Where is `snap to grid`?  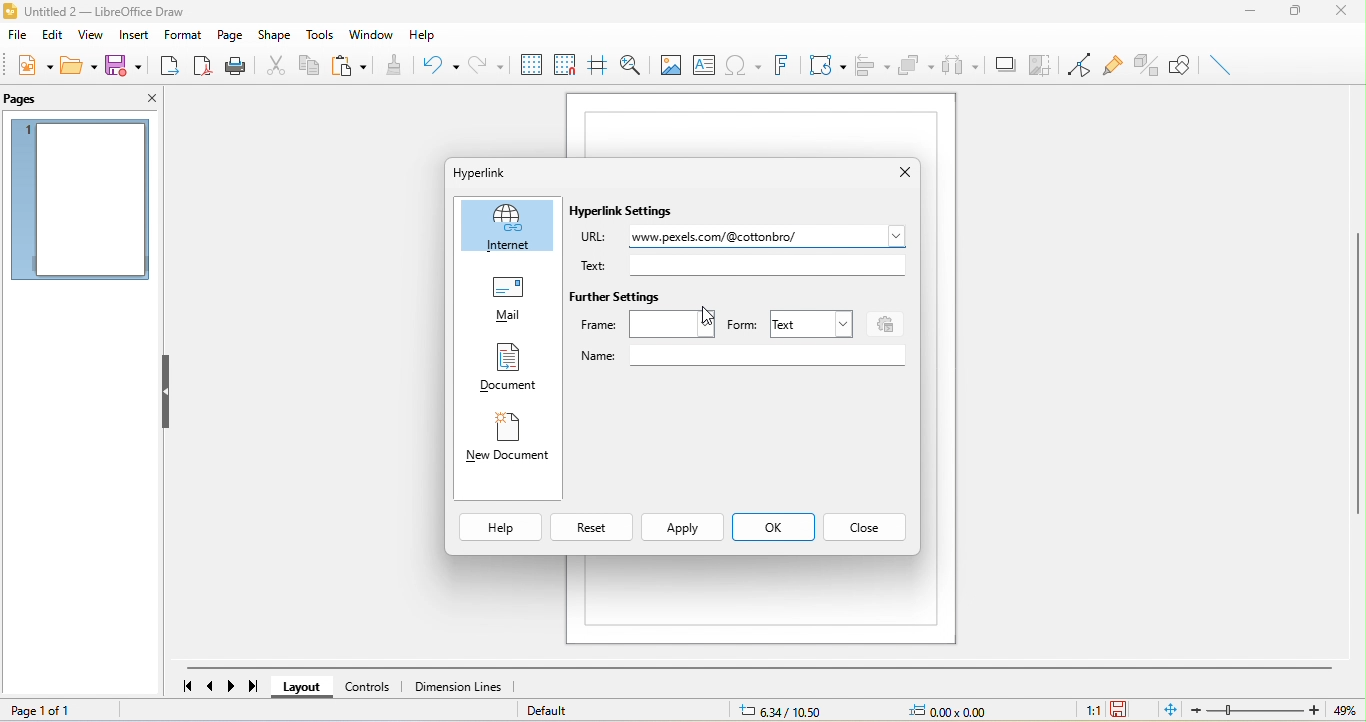
snap to grid is located at coordinates (565, 64).